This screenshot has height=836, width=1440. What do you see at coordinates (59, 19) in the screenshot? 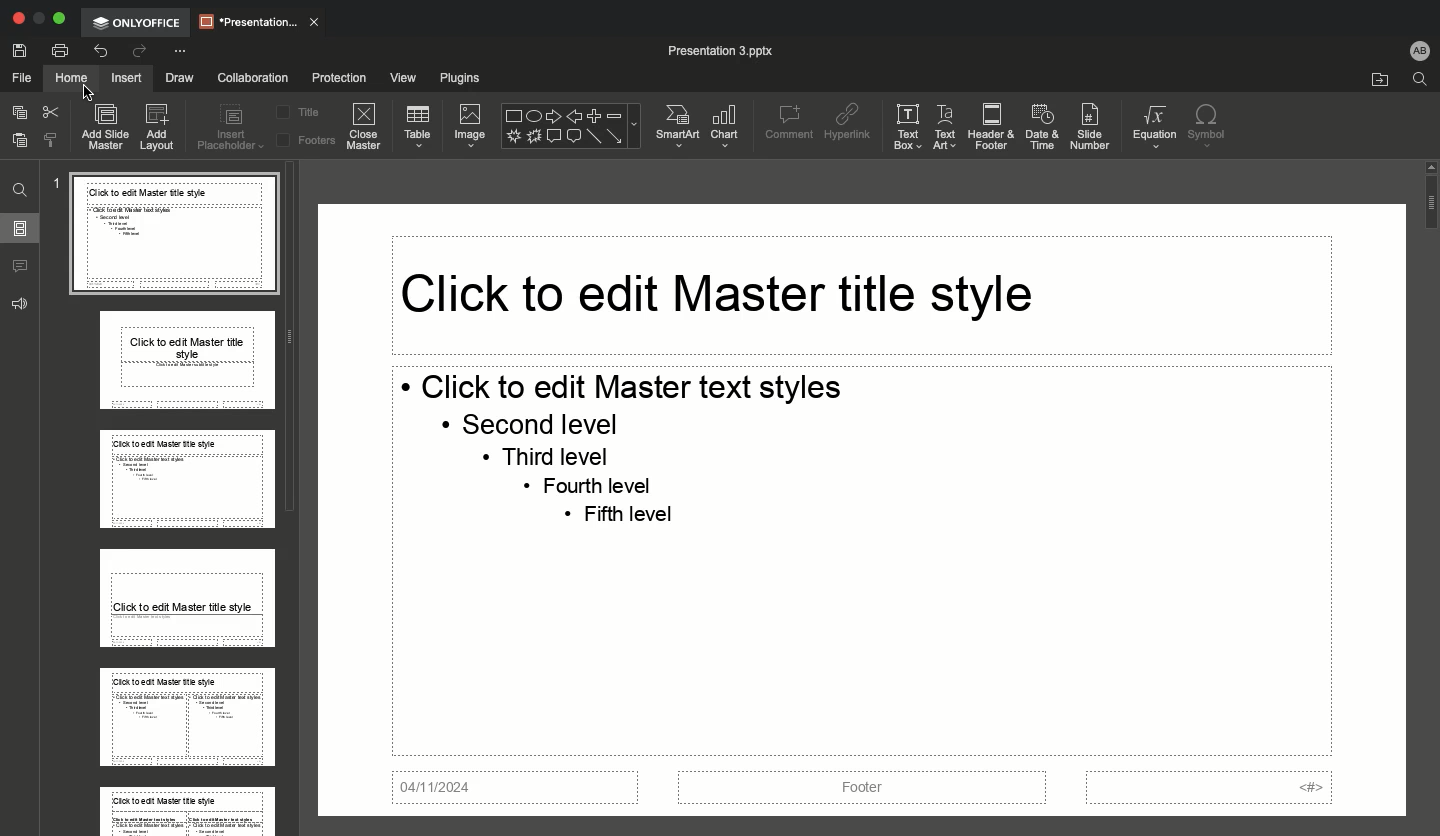
I see `Expand` at bounding box center [59, 19].